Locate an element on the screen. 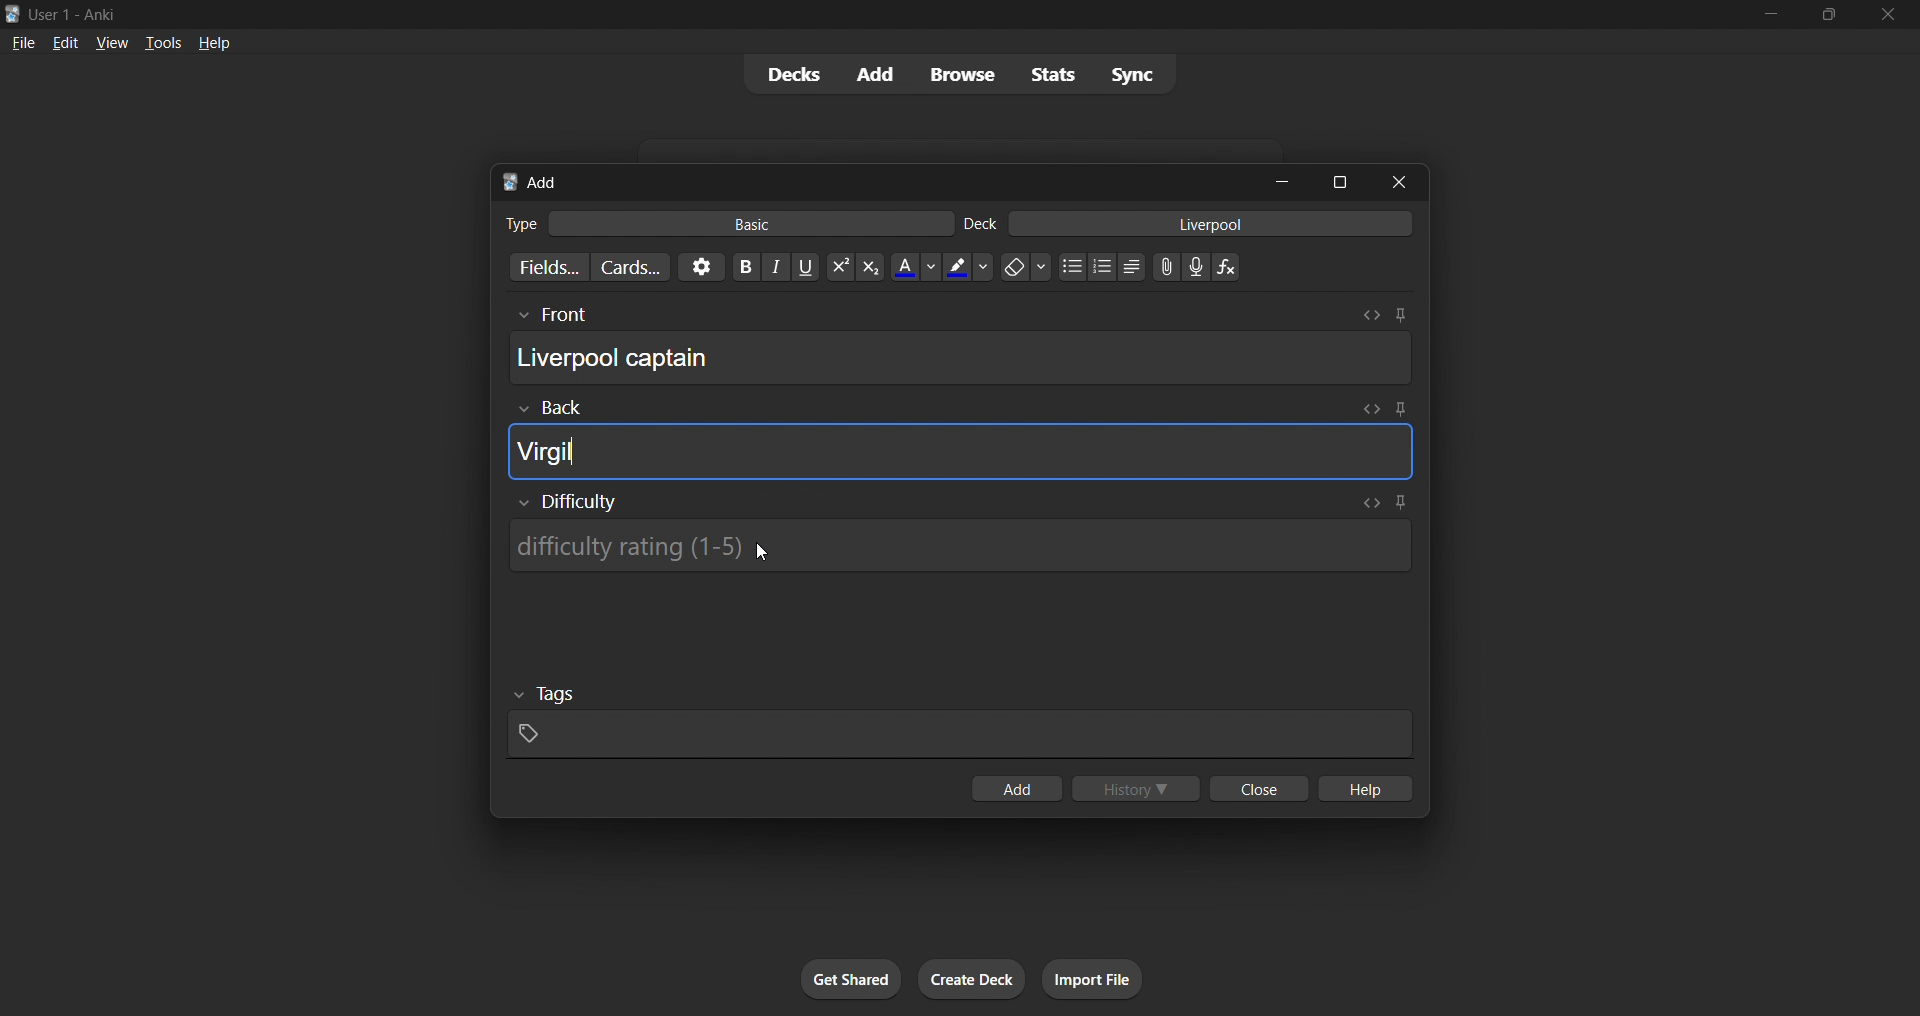 This screenshot has height=1016, width=1920. minimize is located at coordinates (1770, 15).